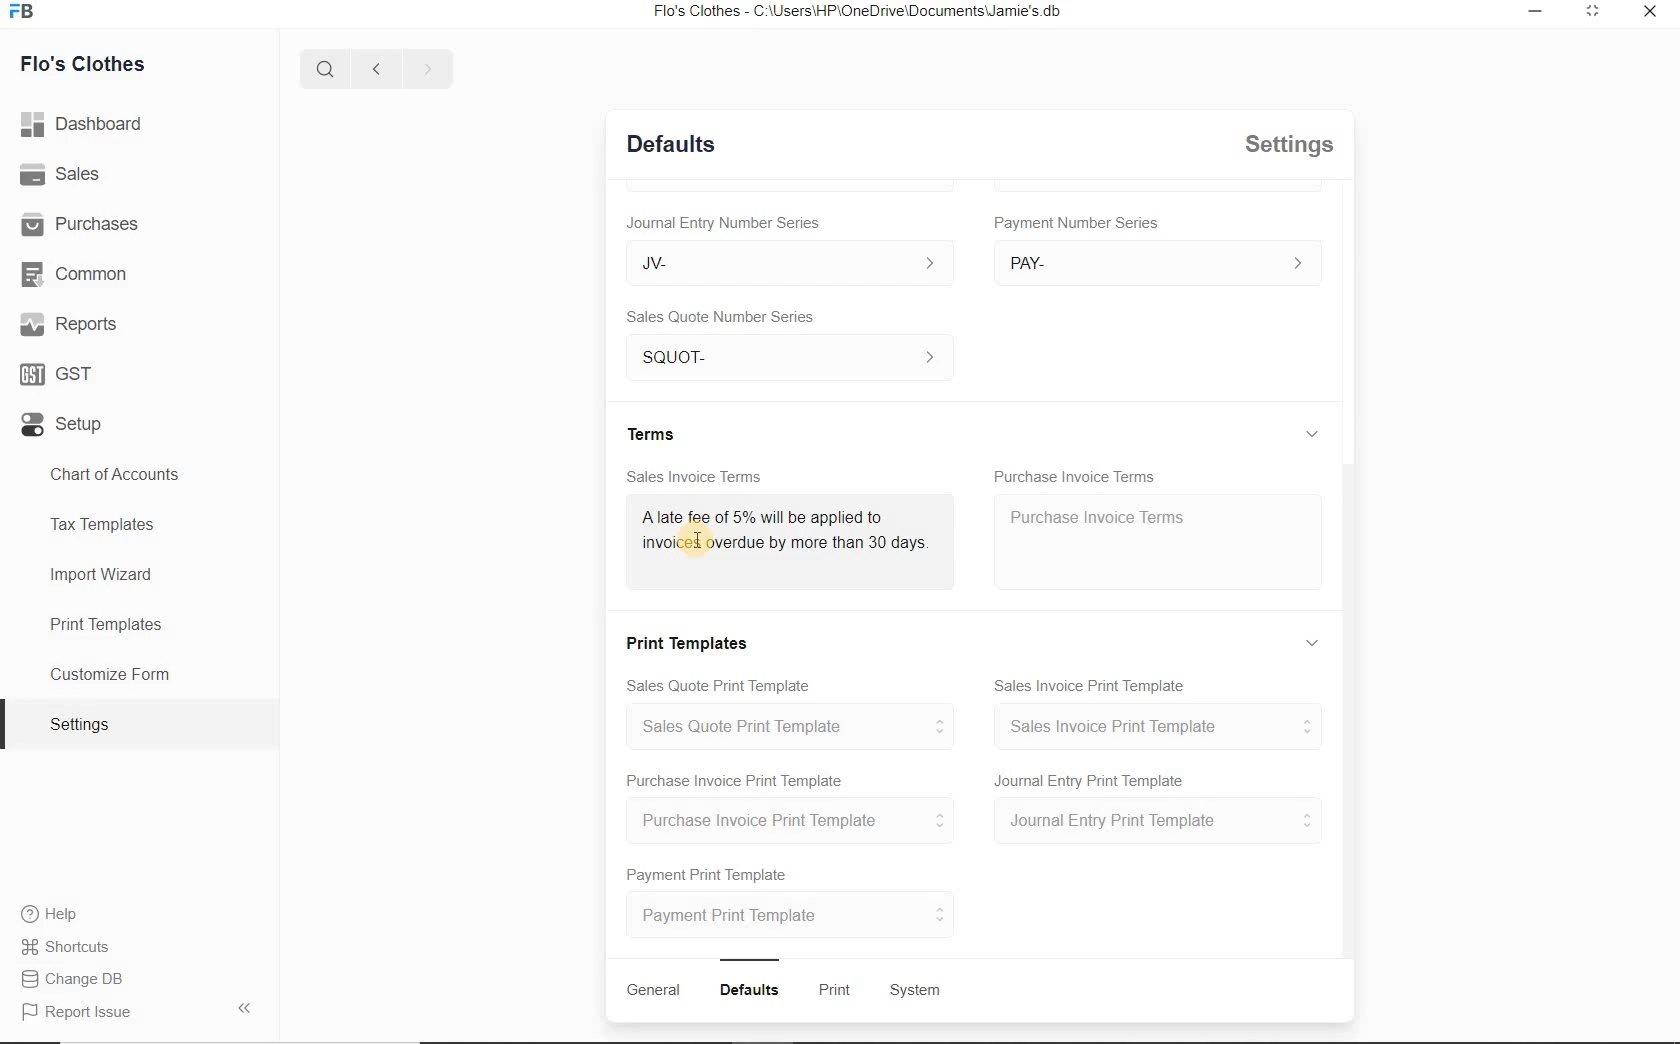 This screenshot has height=1044, width=1680. I want to click on Settings, so click(88, 724).